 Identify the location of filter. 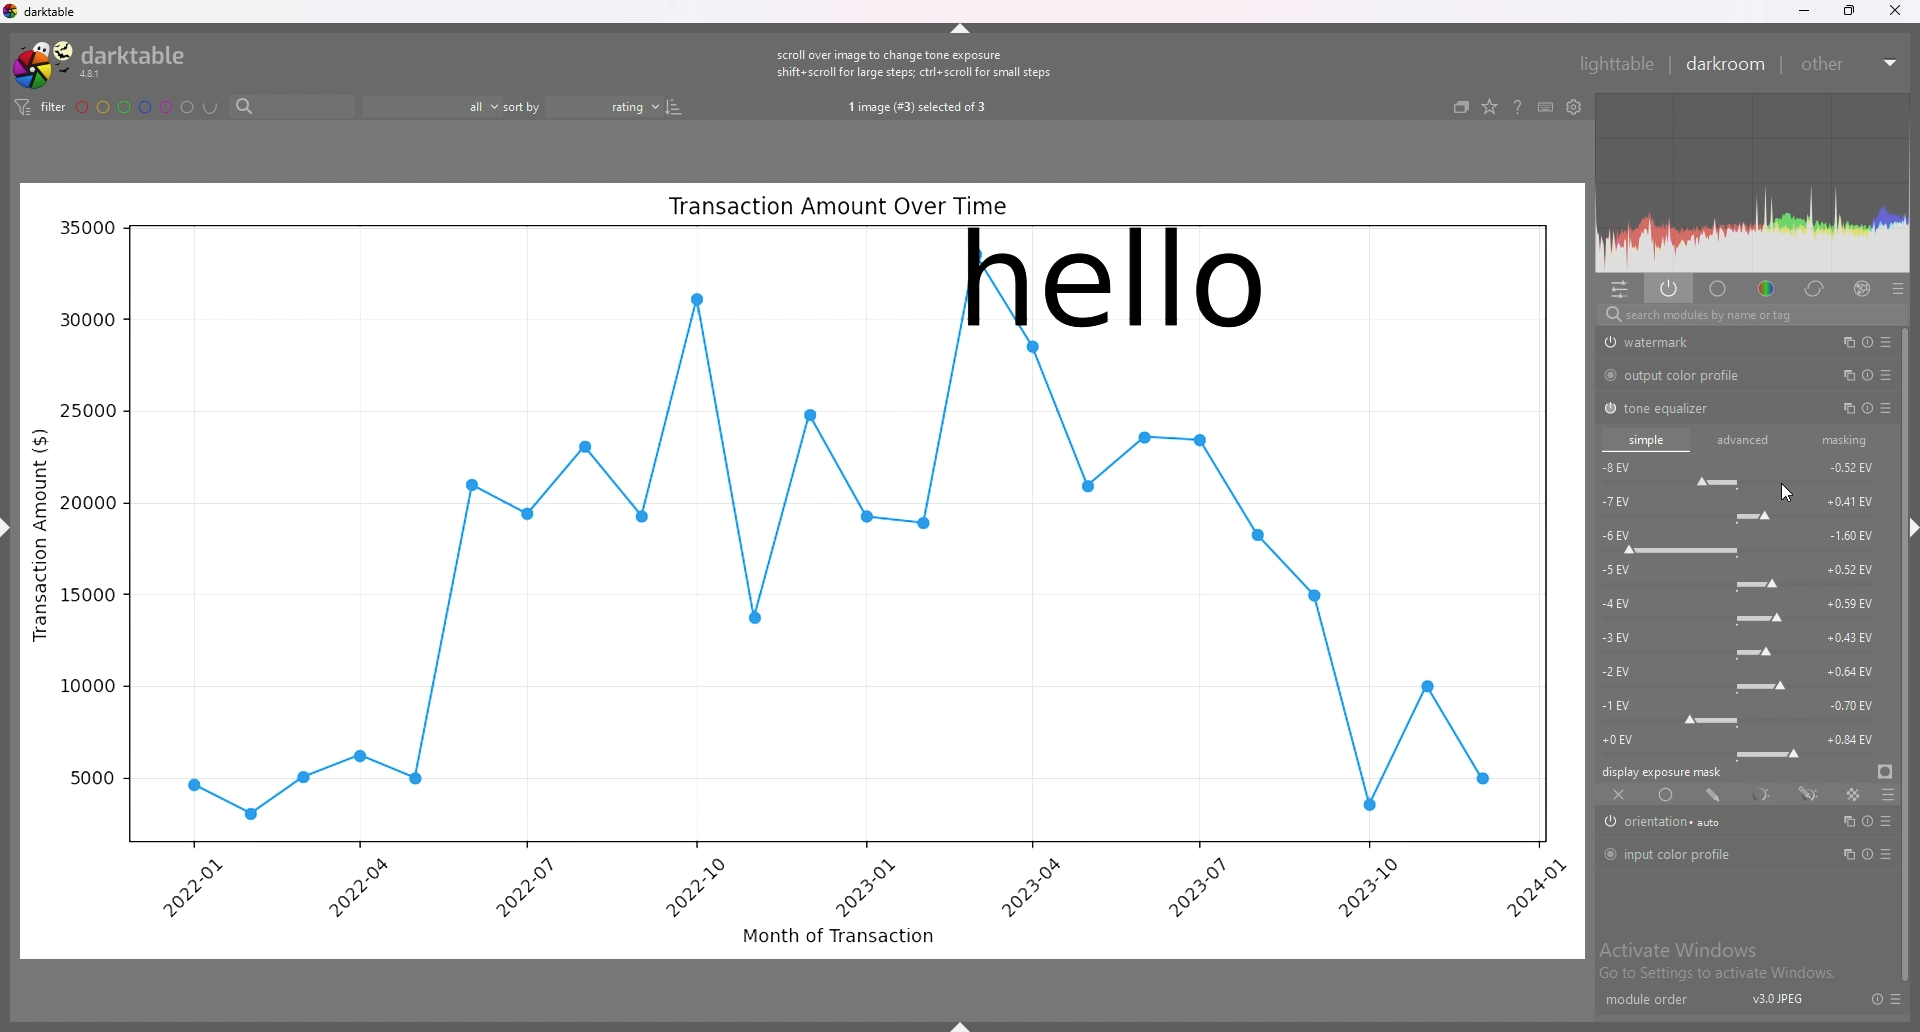
(40, 109).